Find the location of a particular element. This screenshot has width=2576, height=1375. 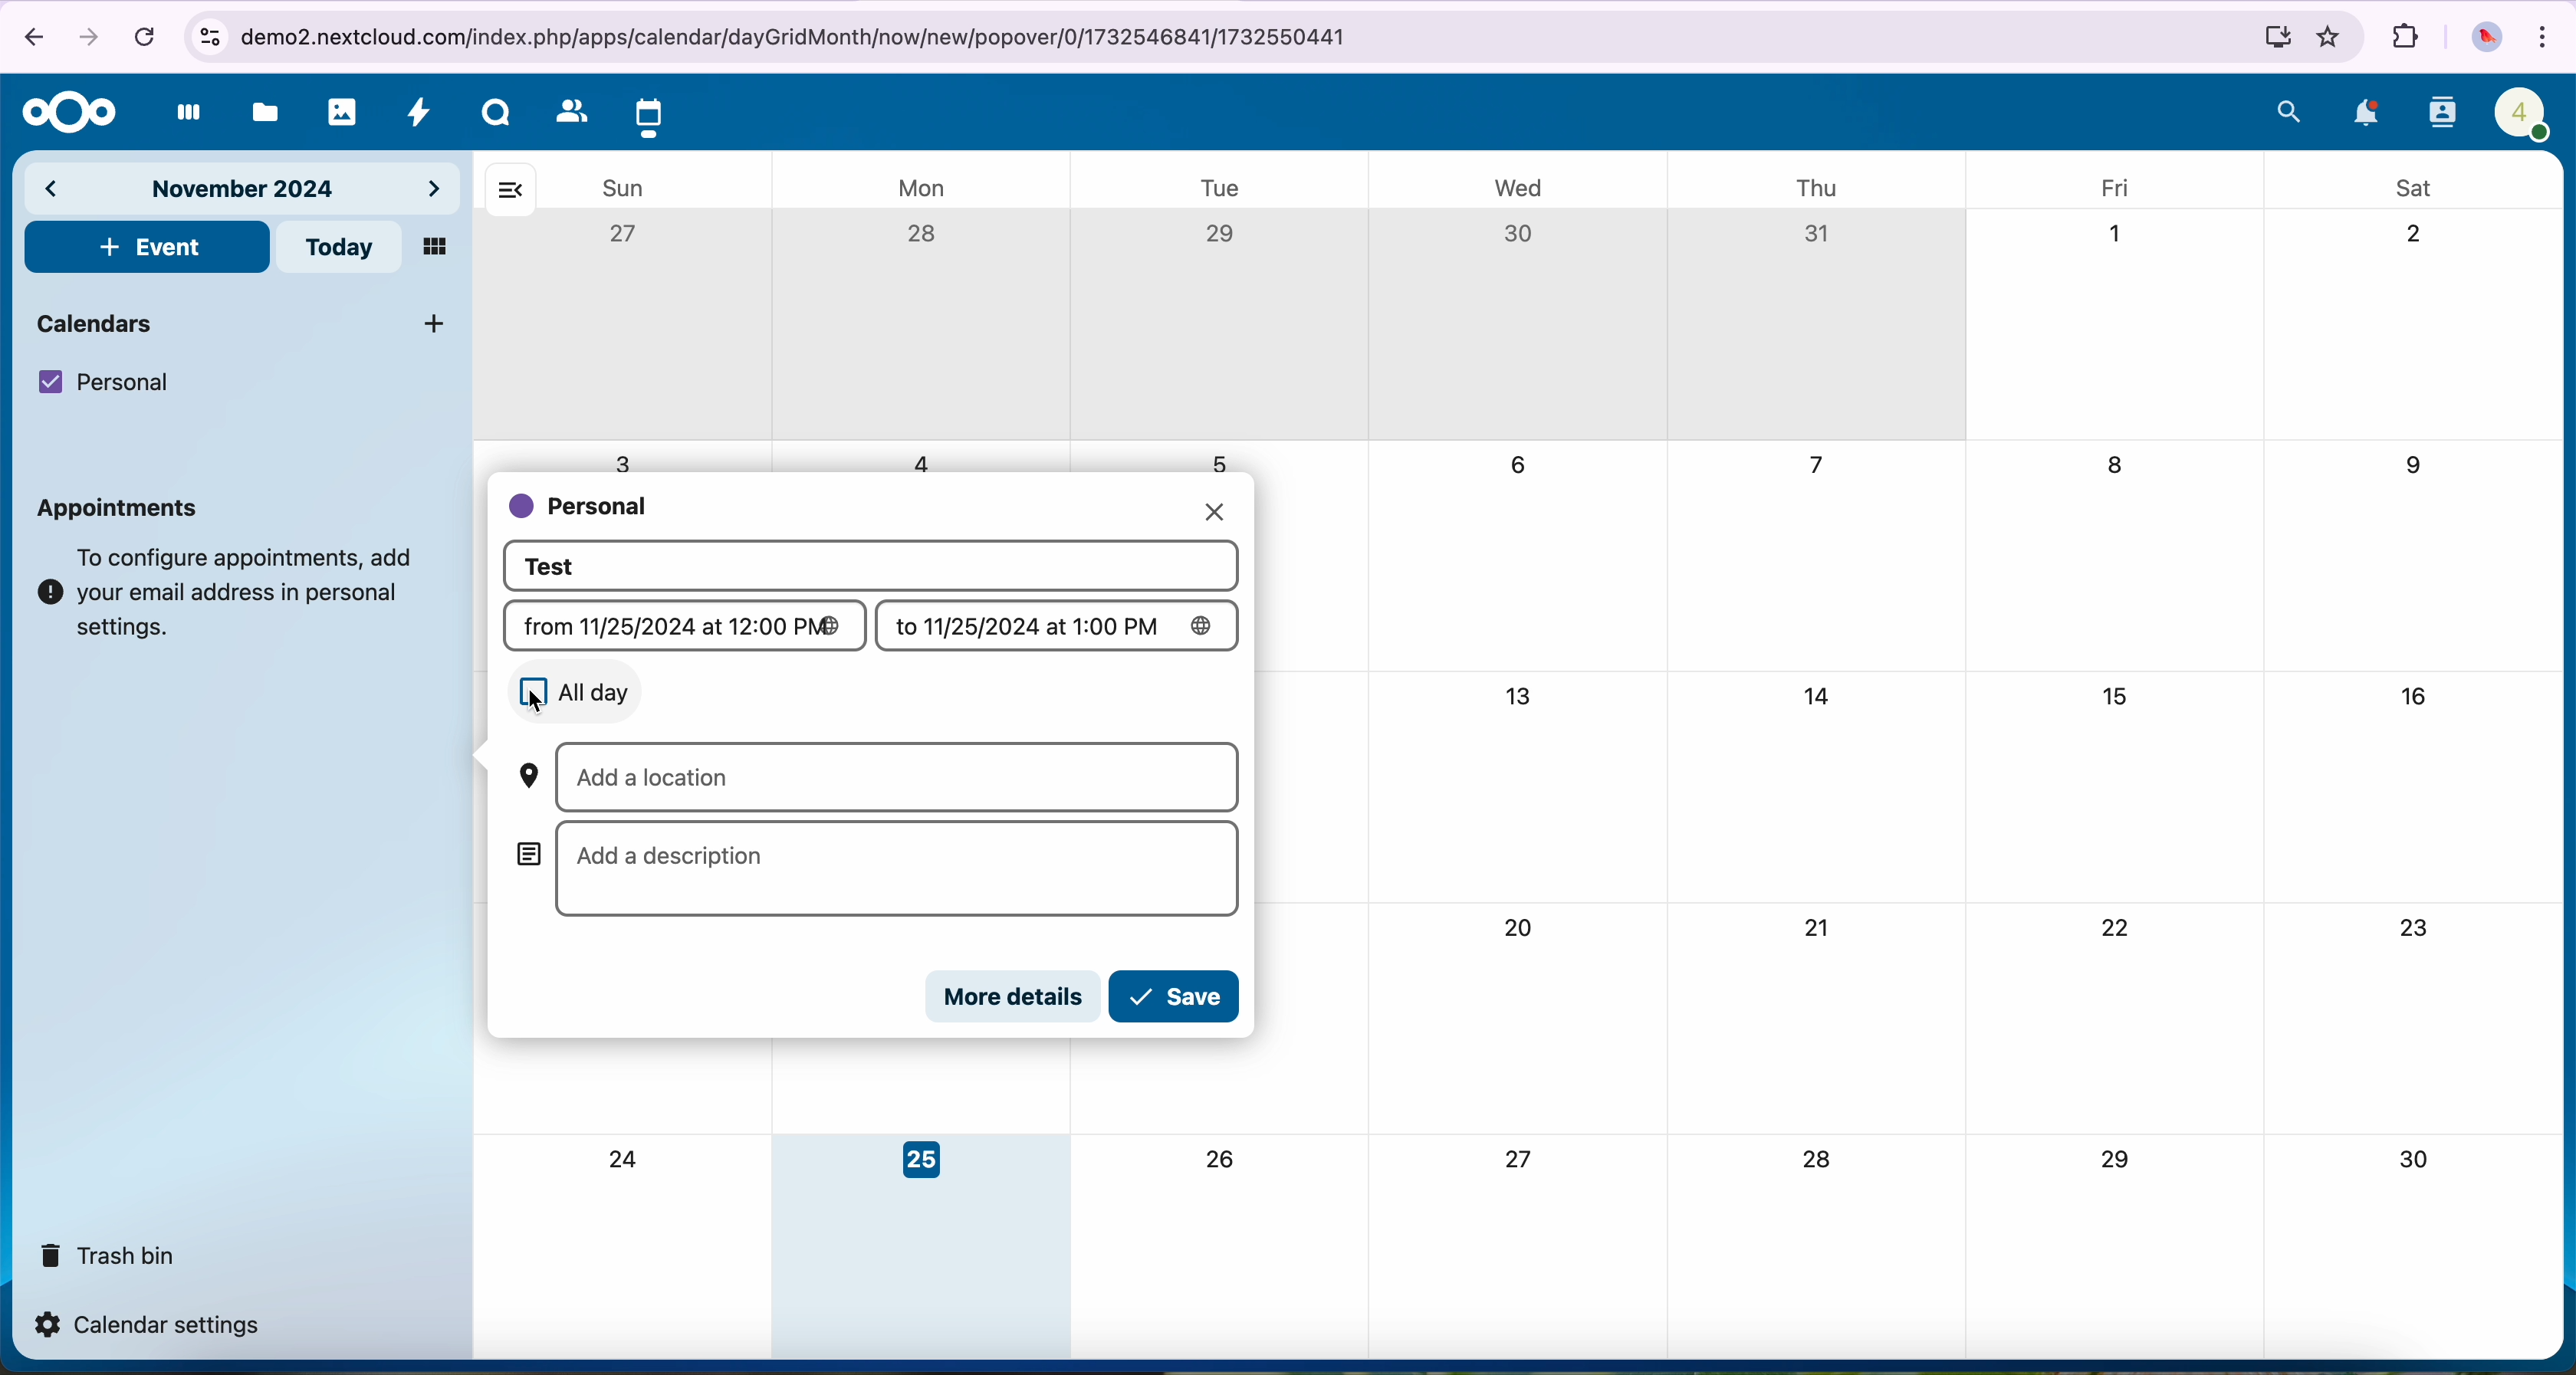

tue is located at coordinates (1214, 184).